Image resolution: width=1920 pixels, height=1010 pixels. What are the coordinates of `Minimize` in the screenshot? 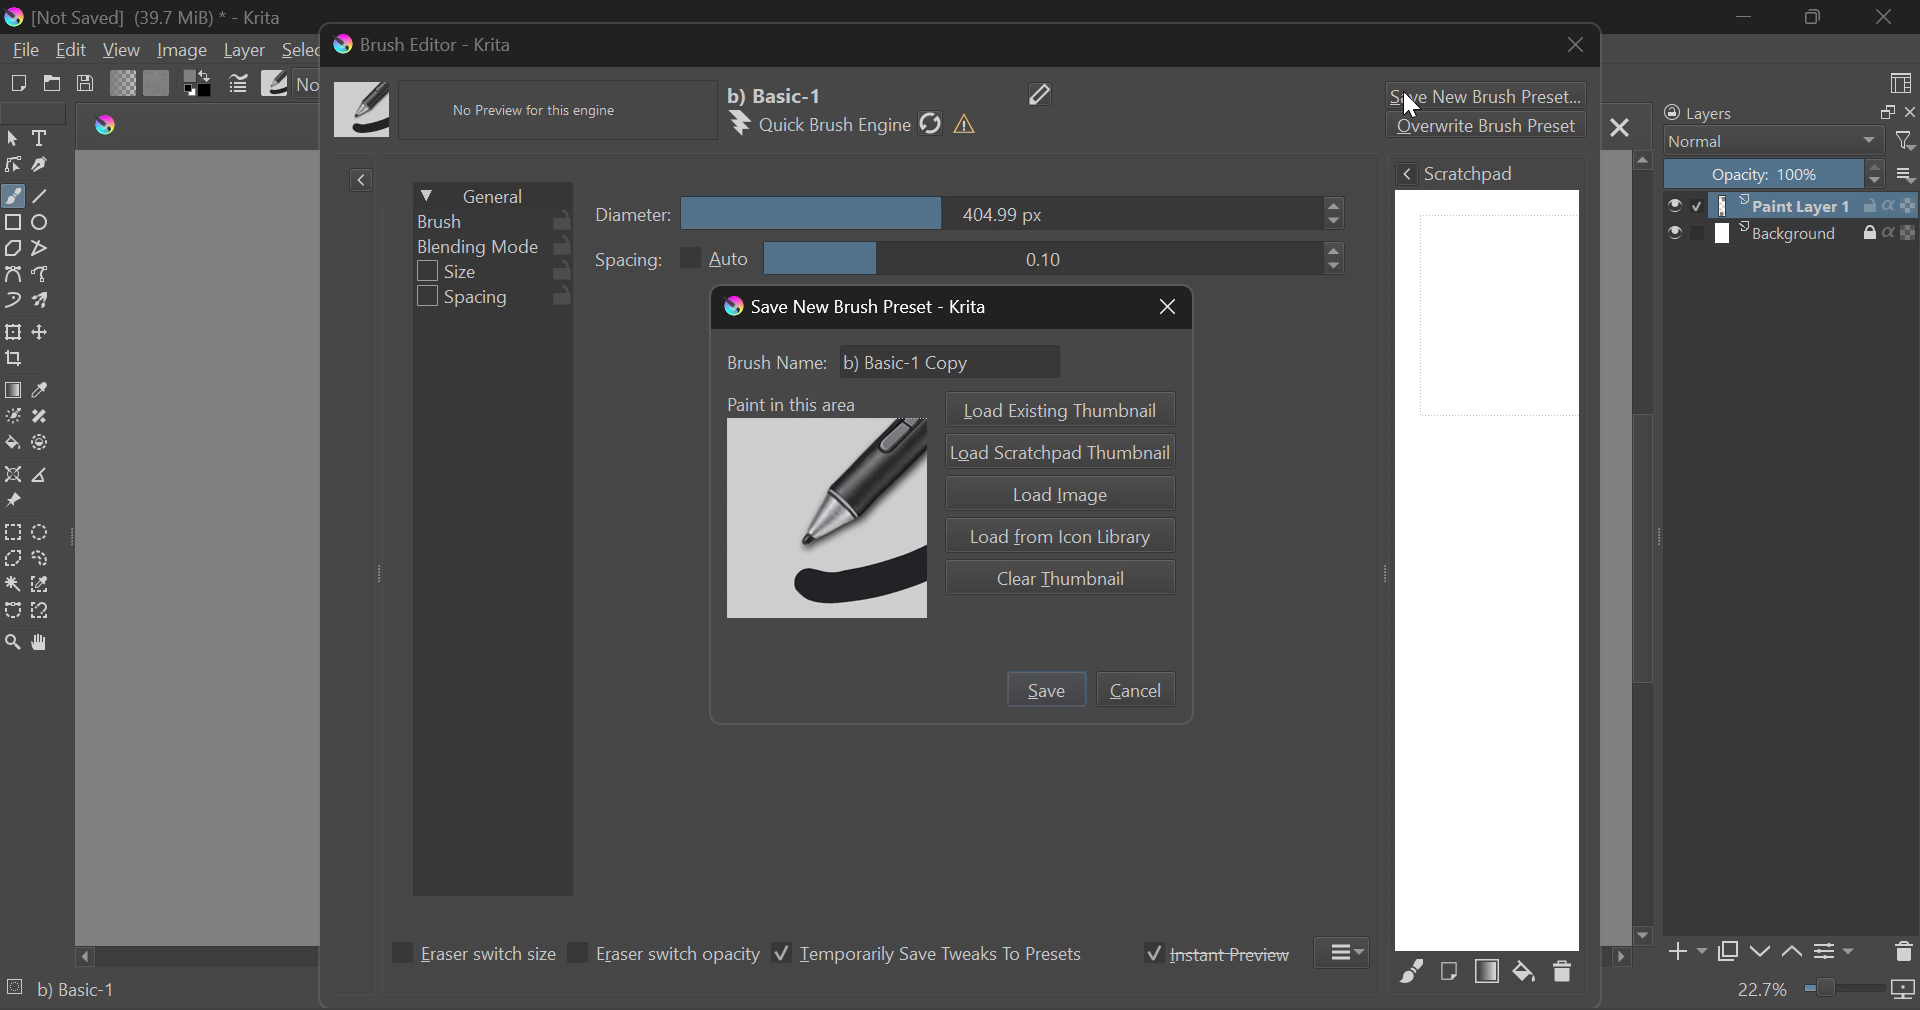 It's located at (1814, 17).